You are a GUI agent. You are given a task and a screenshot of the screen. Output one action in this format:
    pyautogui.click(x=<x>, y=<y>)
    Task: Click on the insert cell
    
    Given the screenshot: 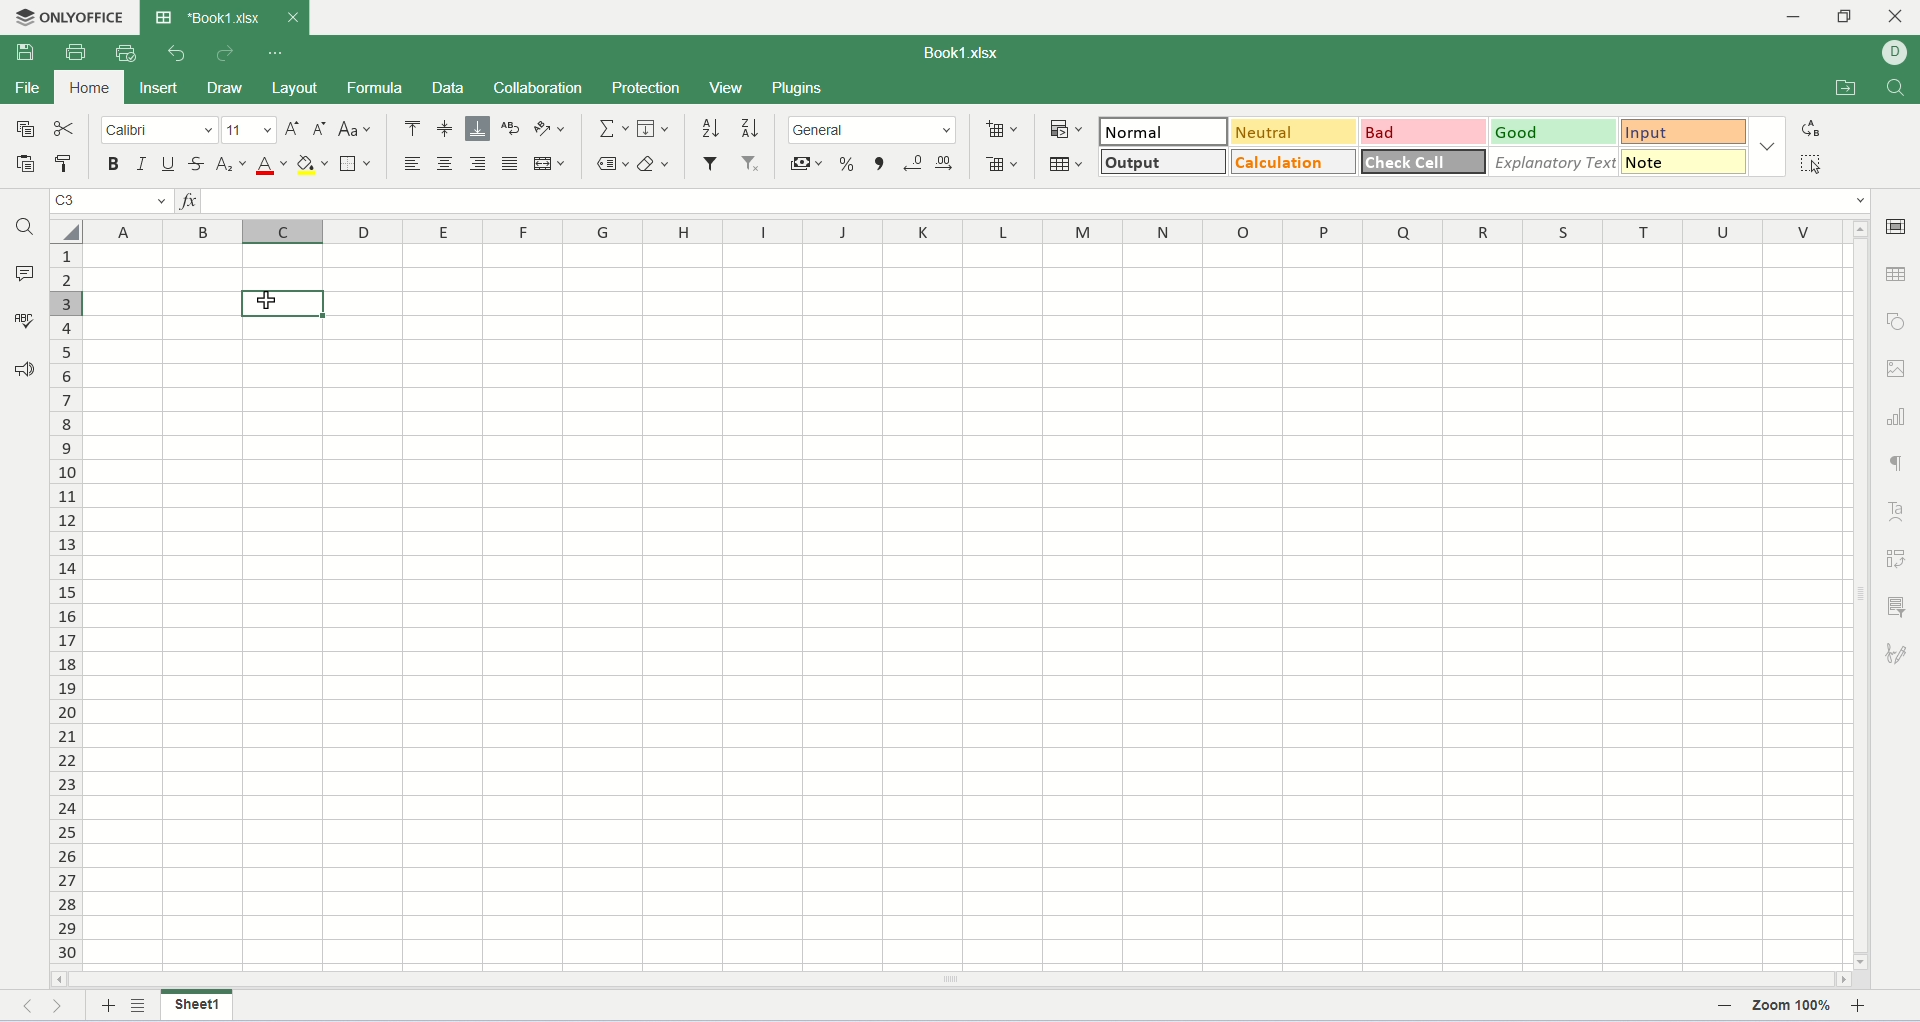 What is the action you would take?
    pyautogui.click(x=1004, y=128)
    